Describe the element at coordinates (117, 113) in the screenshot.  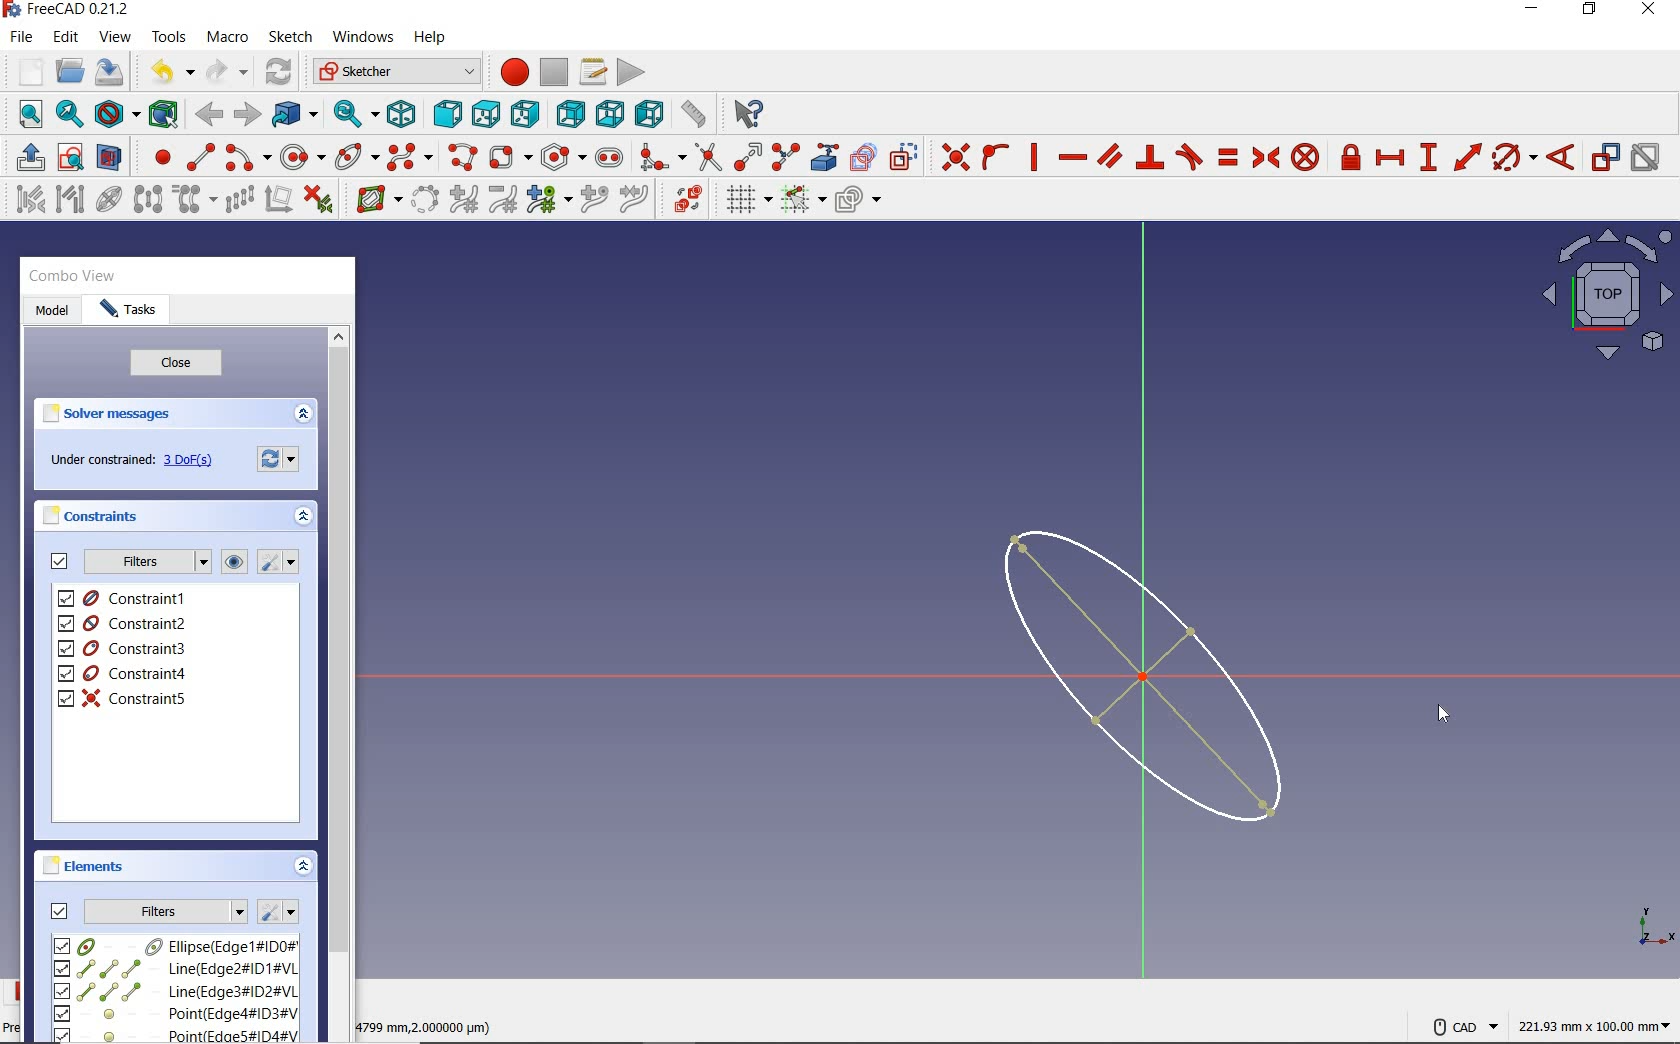
I see `draw style` at that location.